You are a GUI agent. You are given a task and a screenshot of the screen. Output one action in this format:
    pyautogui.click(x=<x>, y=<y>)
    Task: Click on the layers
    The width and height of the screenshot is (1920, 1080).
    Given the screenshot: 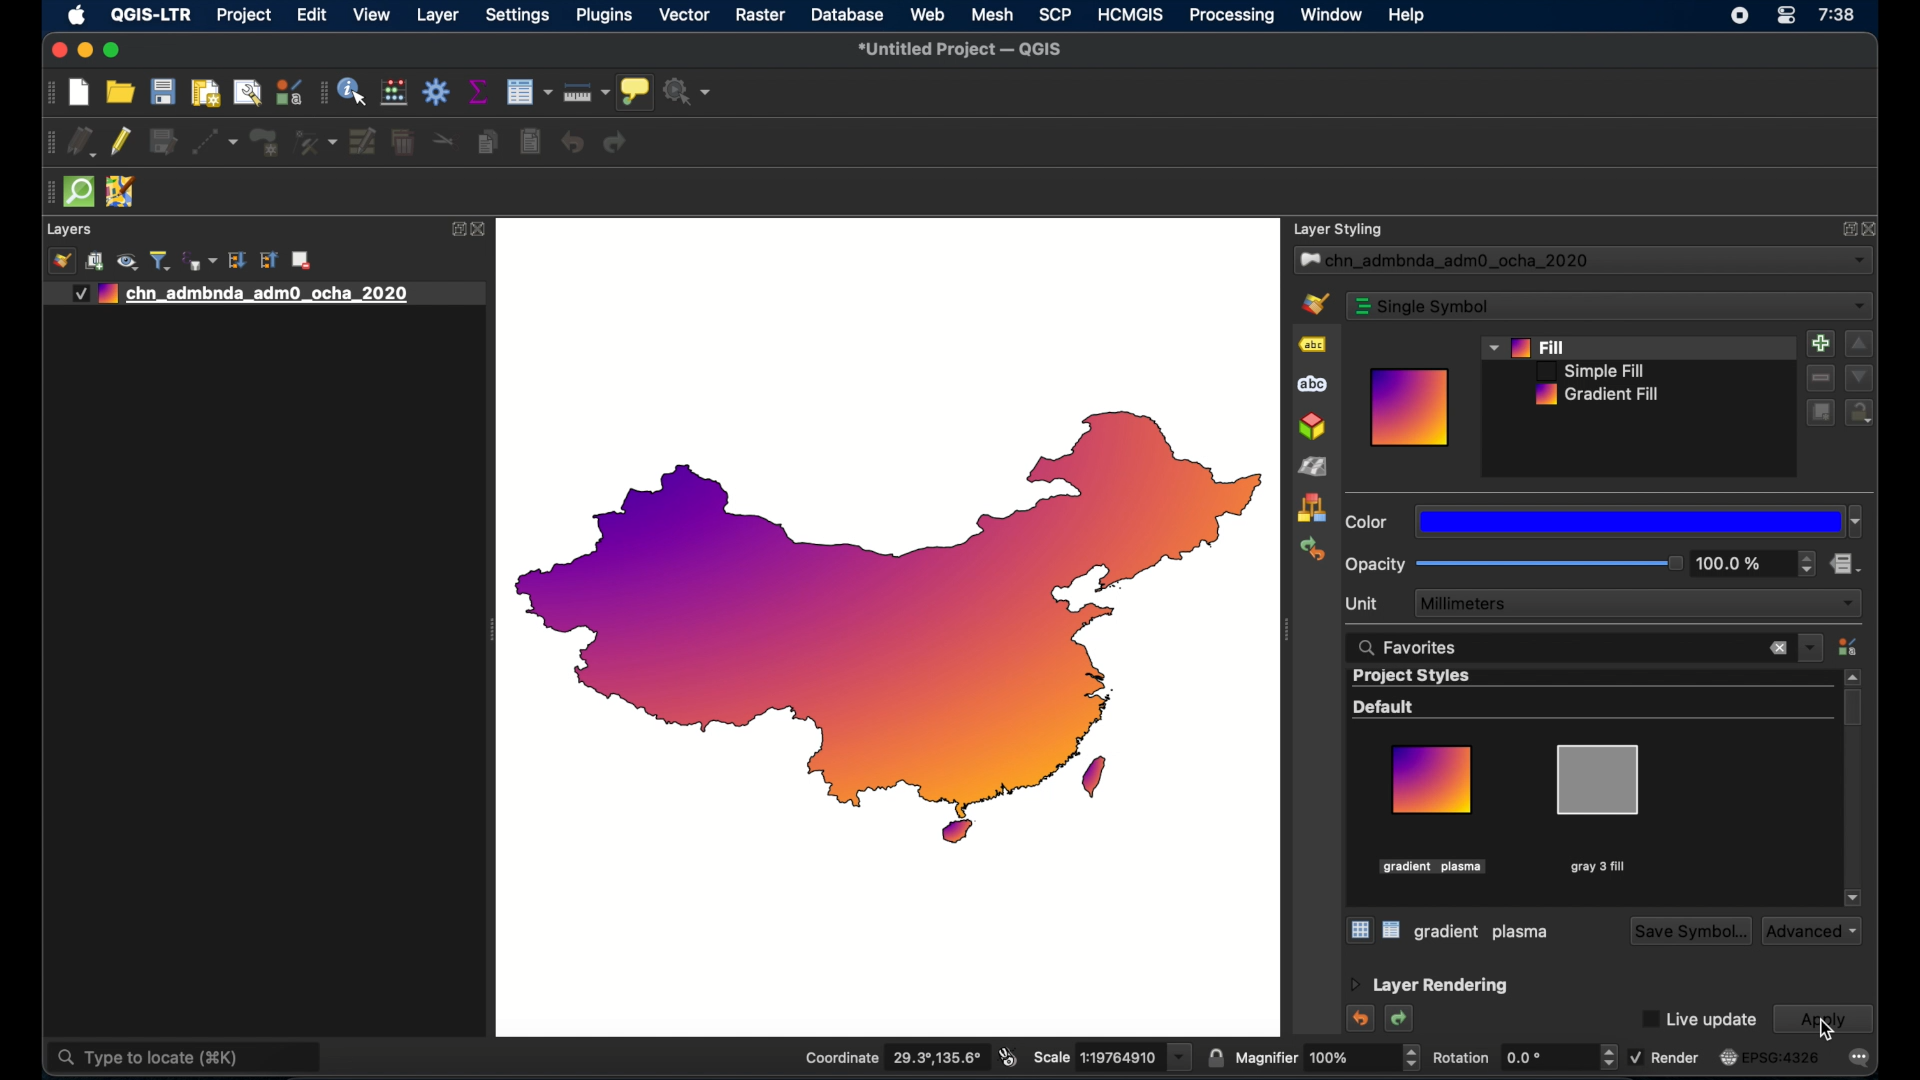 What is the action you would take?
    pyautogui.click(x=69, y=230)
    